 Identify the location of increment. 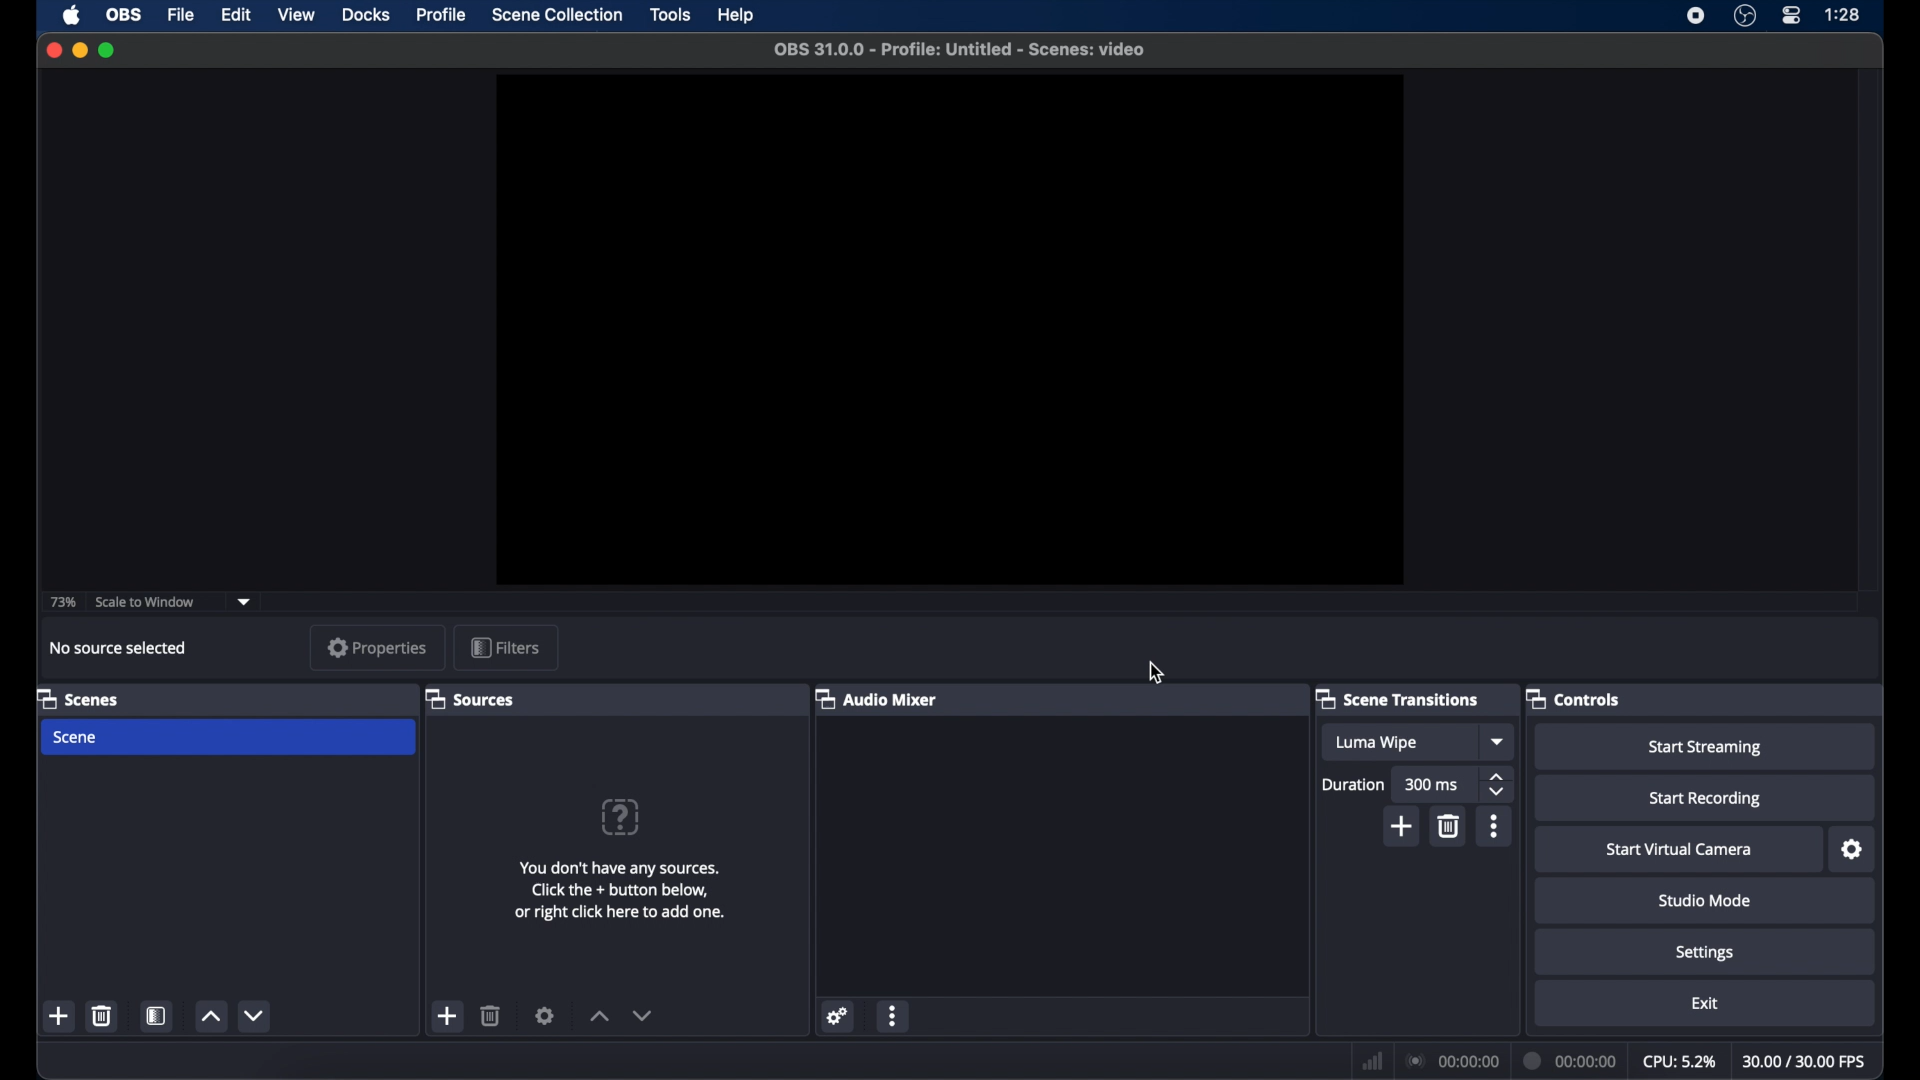
(209, 1016).